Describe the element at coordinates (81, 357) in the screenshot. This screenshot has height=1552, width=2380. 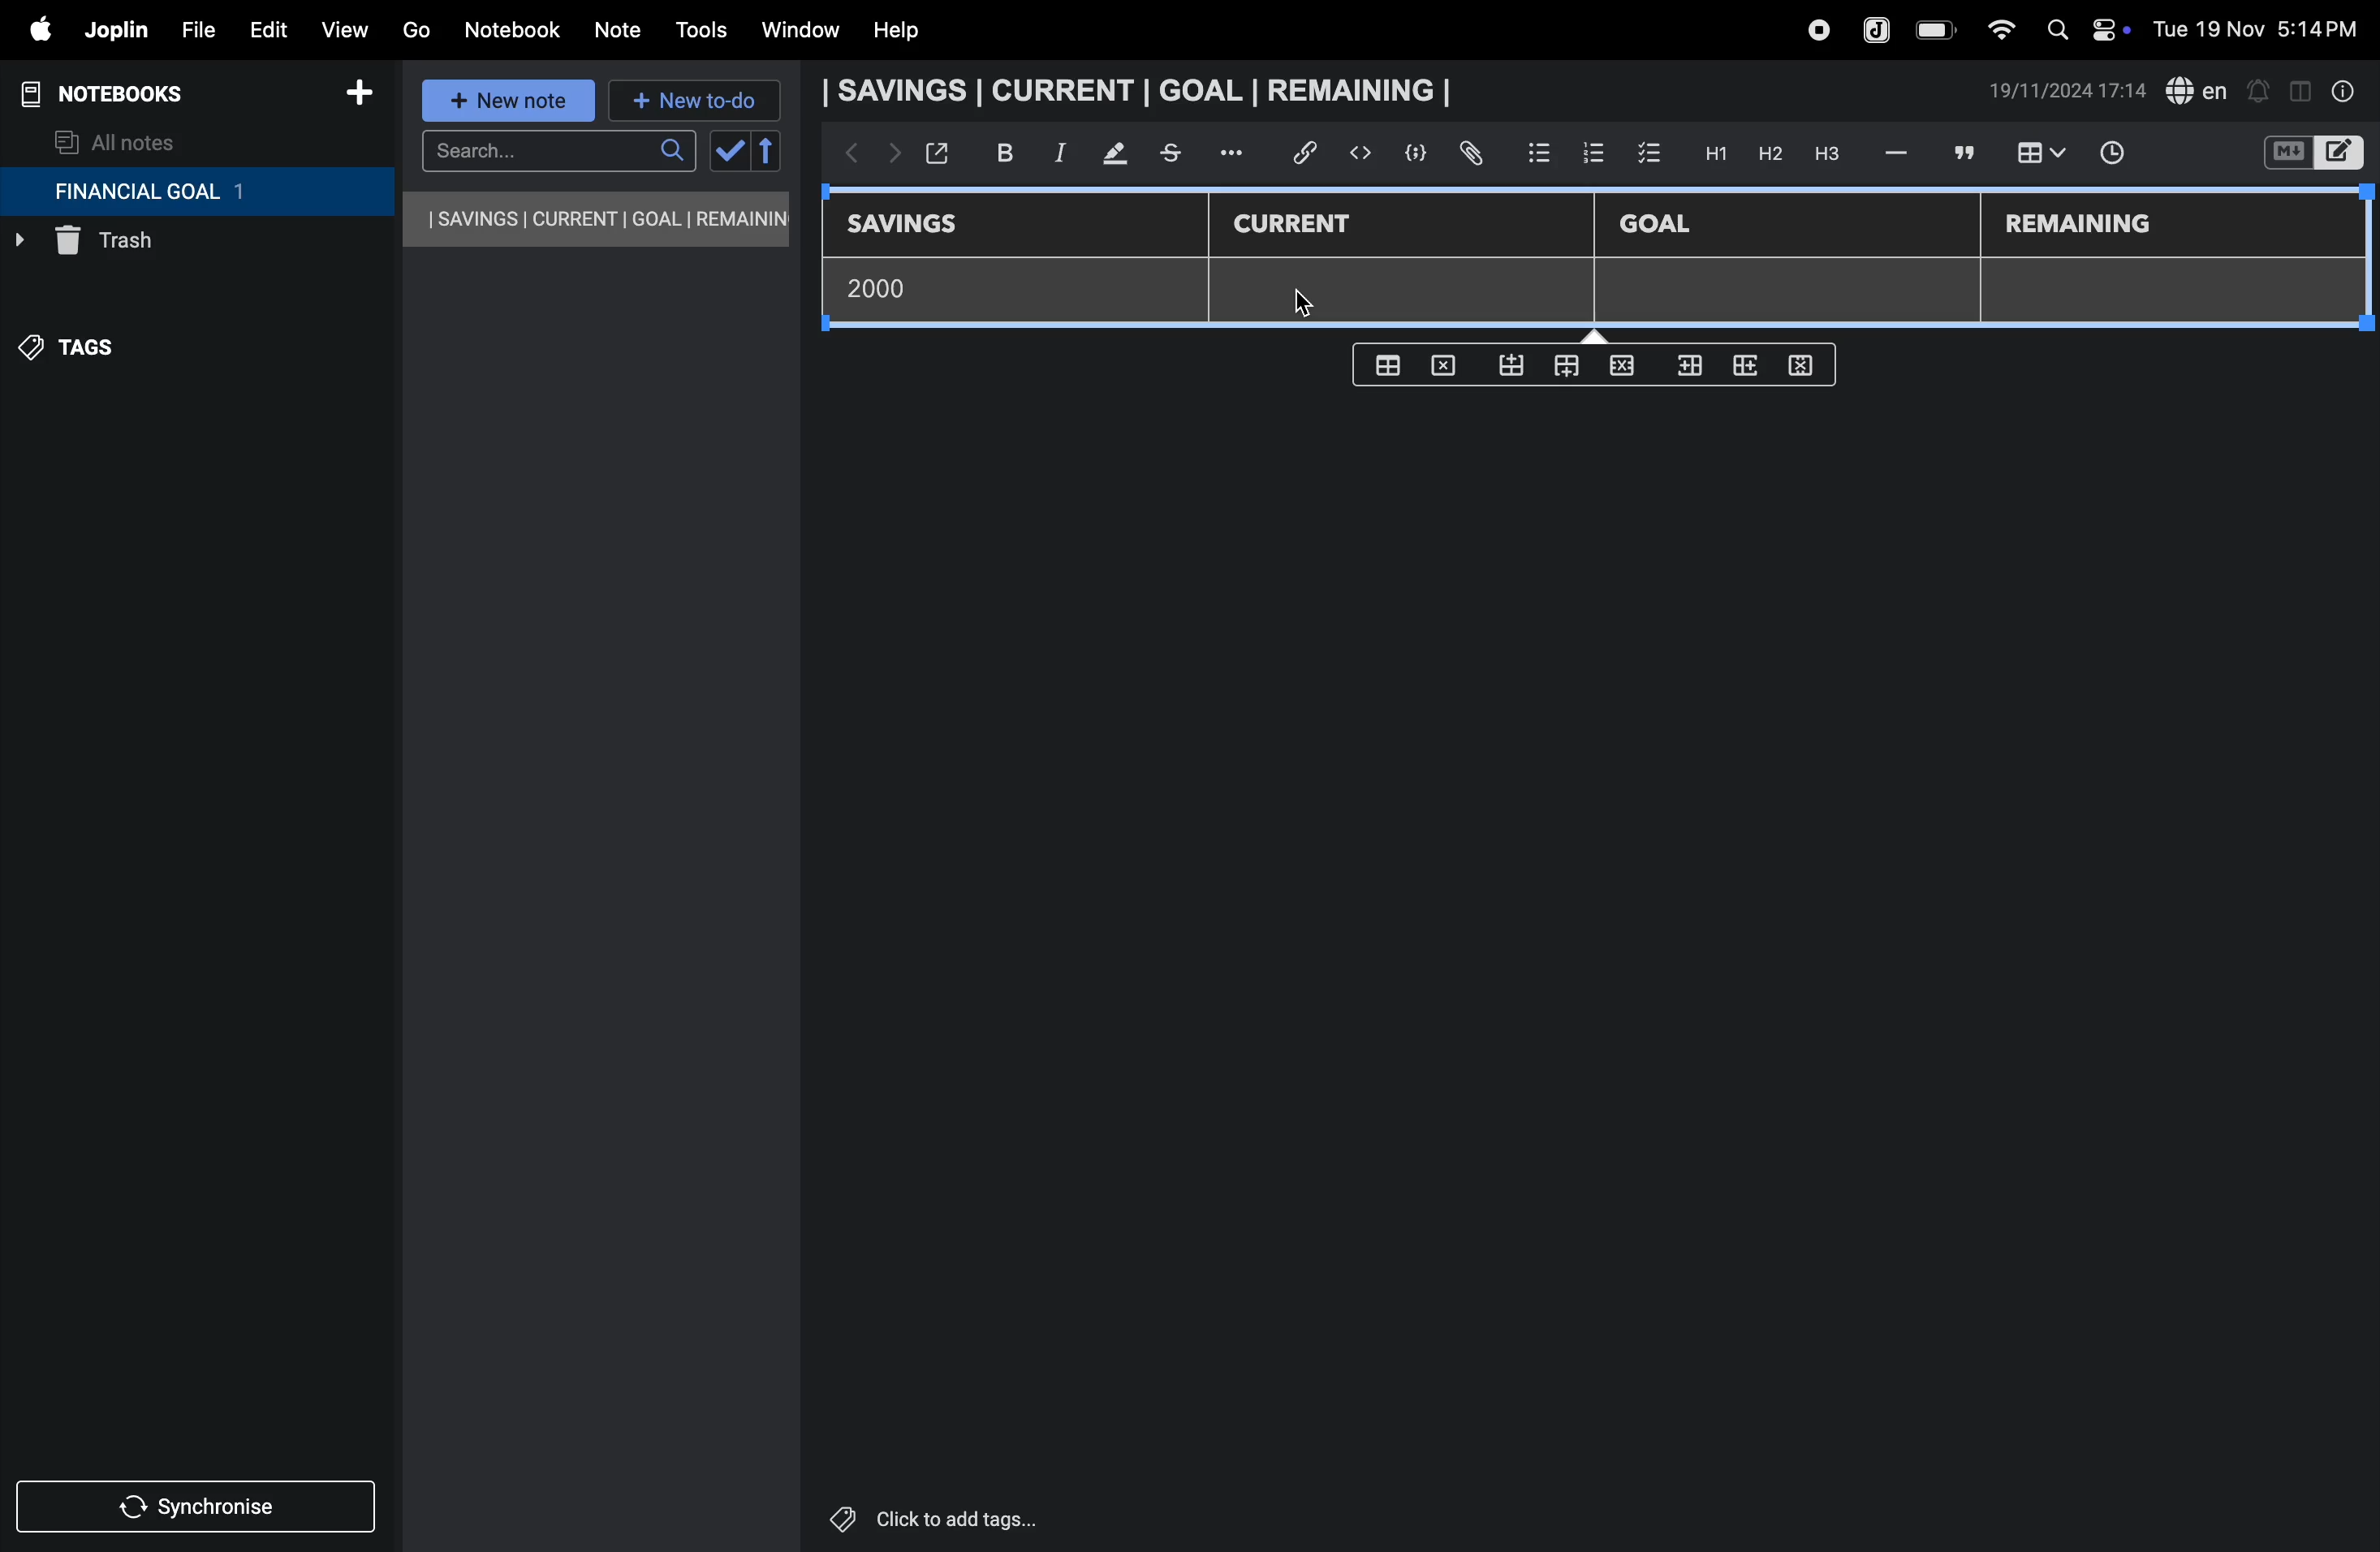
I see `tags` at that location.